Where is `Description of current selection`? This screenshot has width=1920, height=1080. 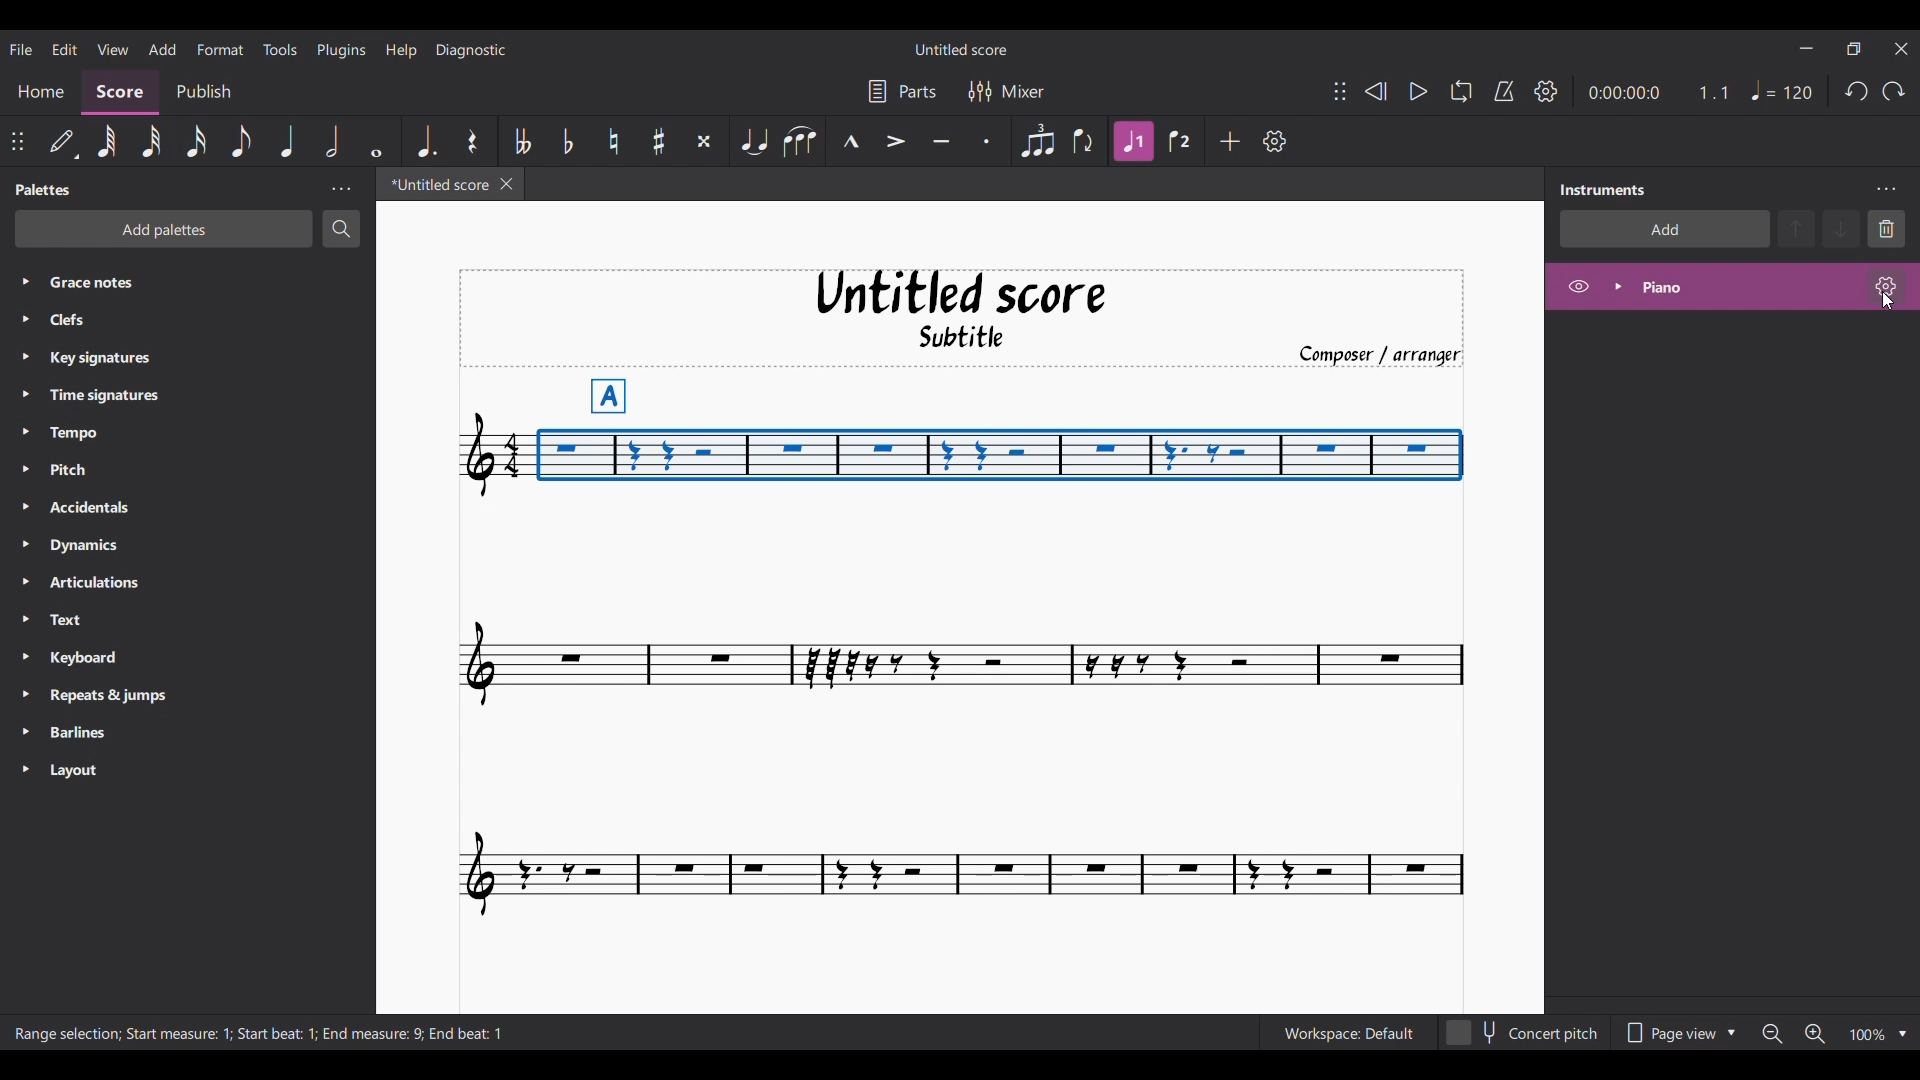
Description of current selection is located at coordinates (263, 1033).